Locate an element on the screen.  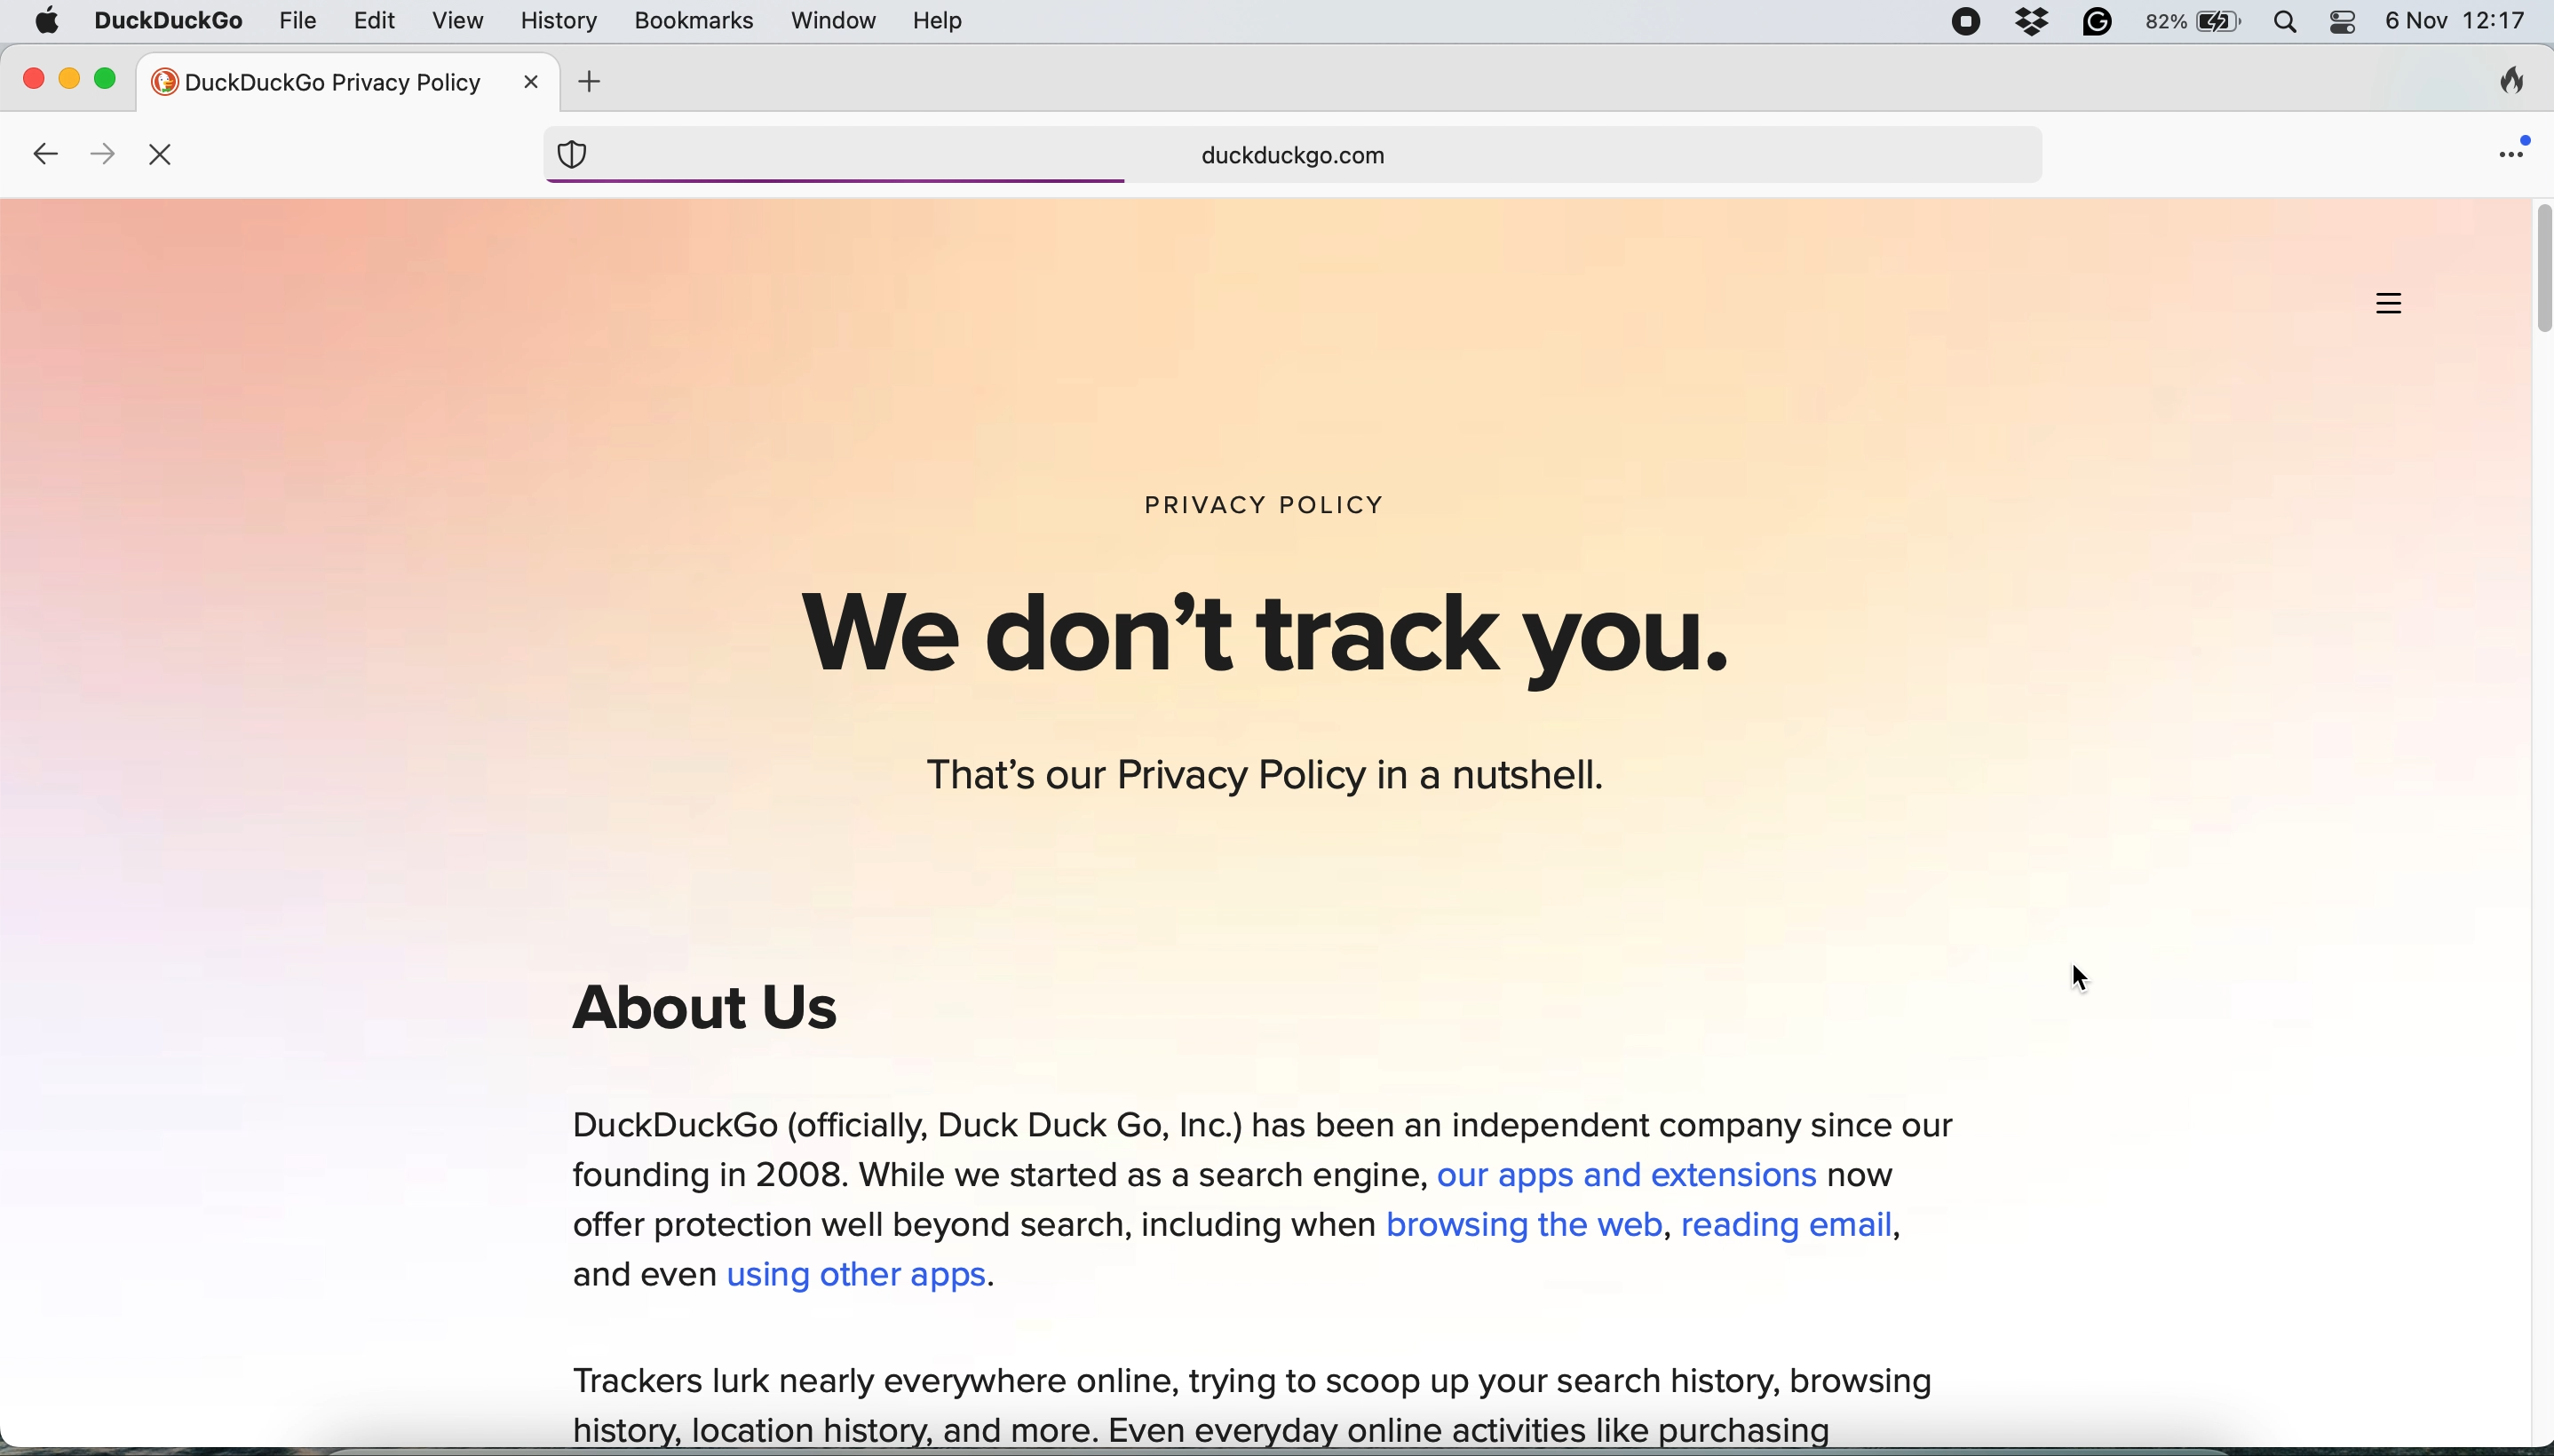
refresh is located at coordinates (167, 157).